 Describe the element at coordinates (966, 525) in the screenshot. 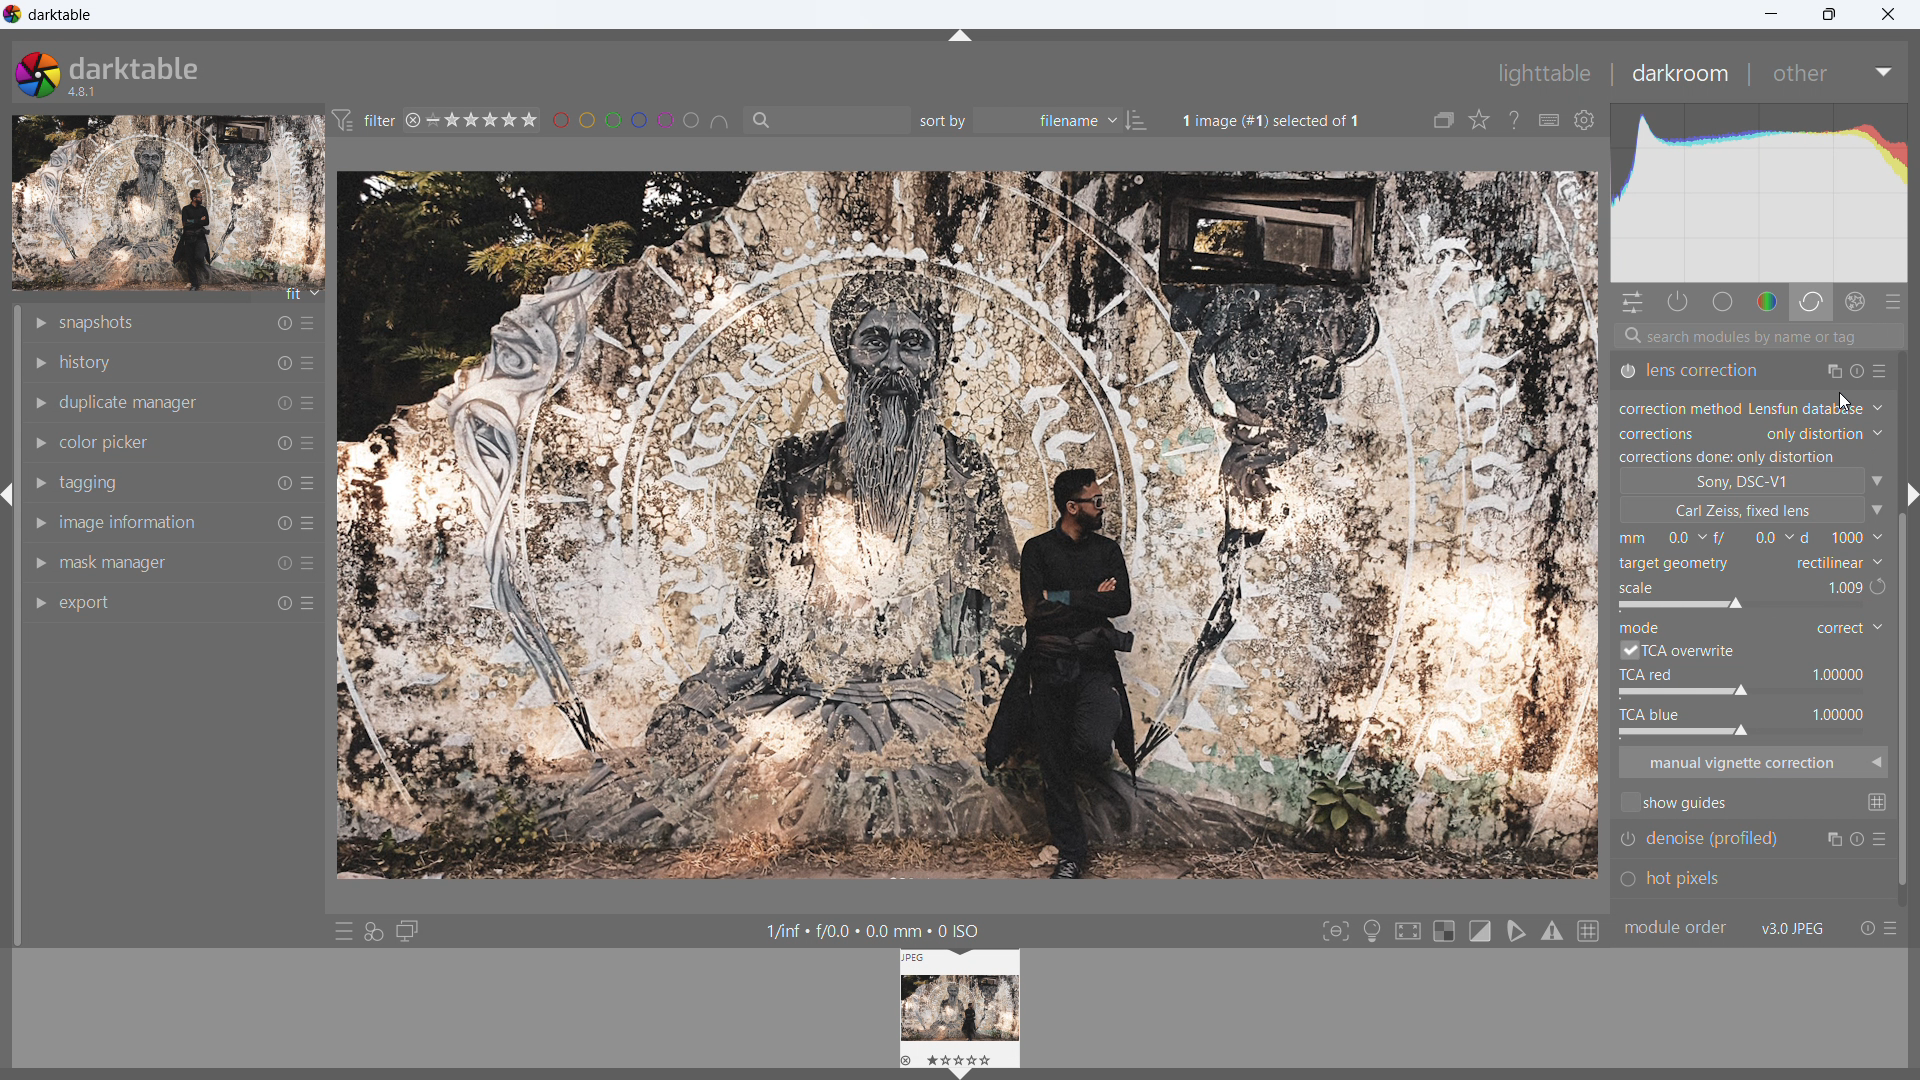

I see `image updated` at that location.